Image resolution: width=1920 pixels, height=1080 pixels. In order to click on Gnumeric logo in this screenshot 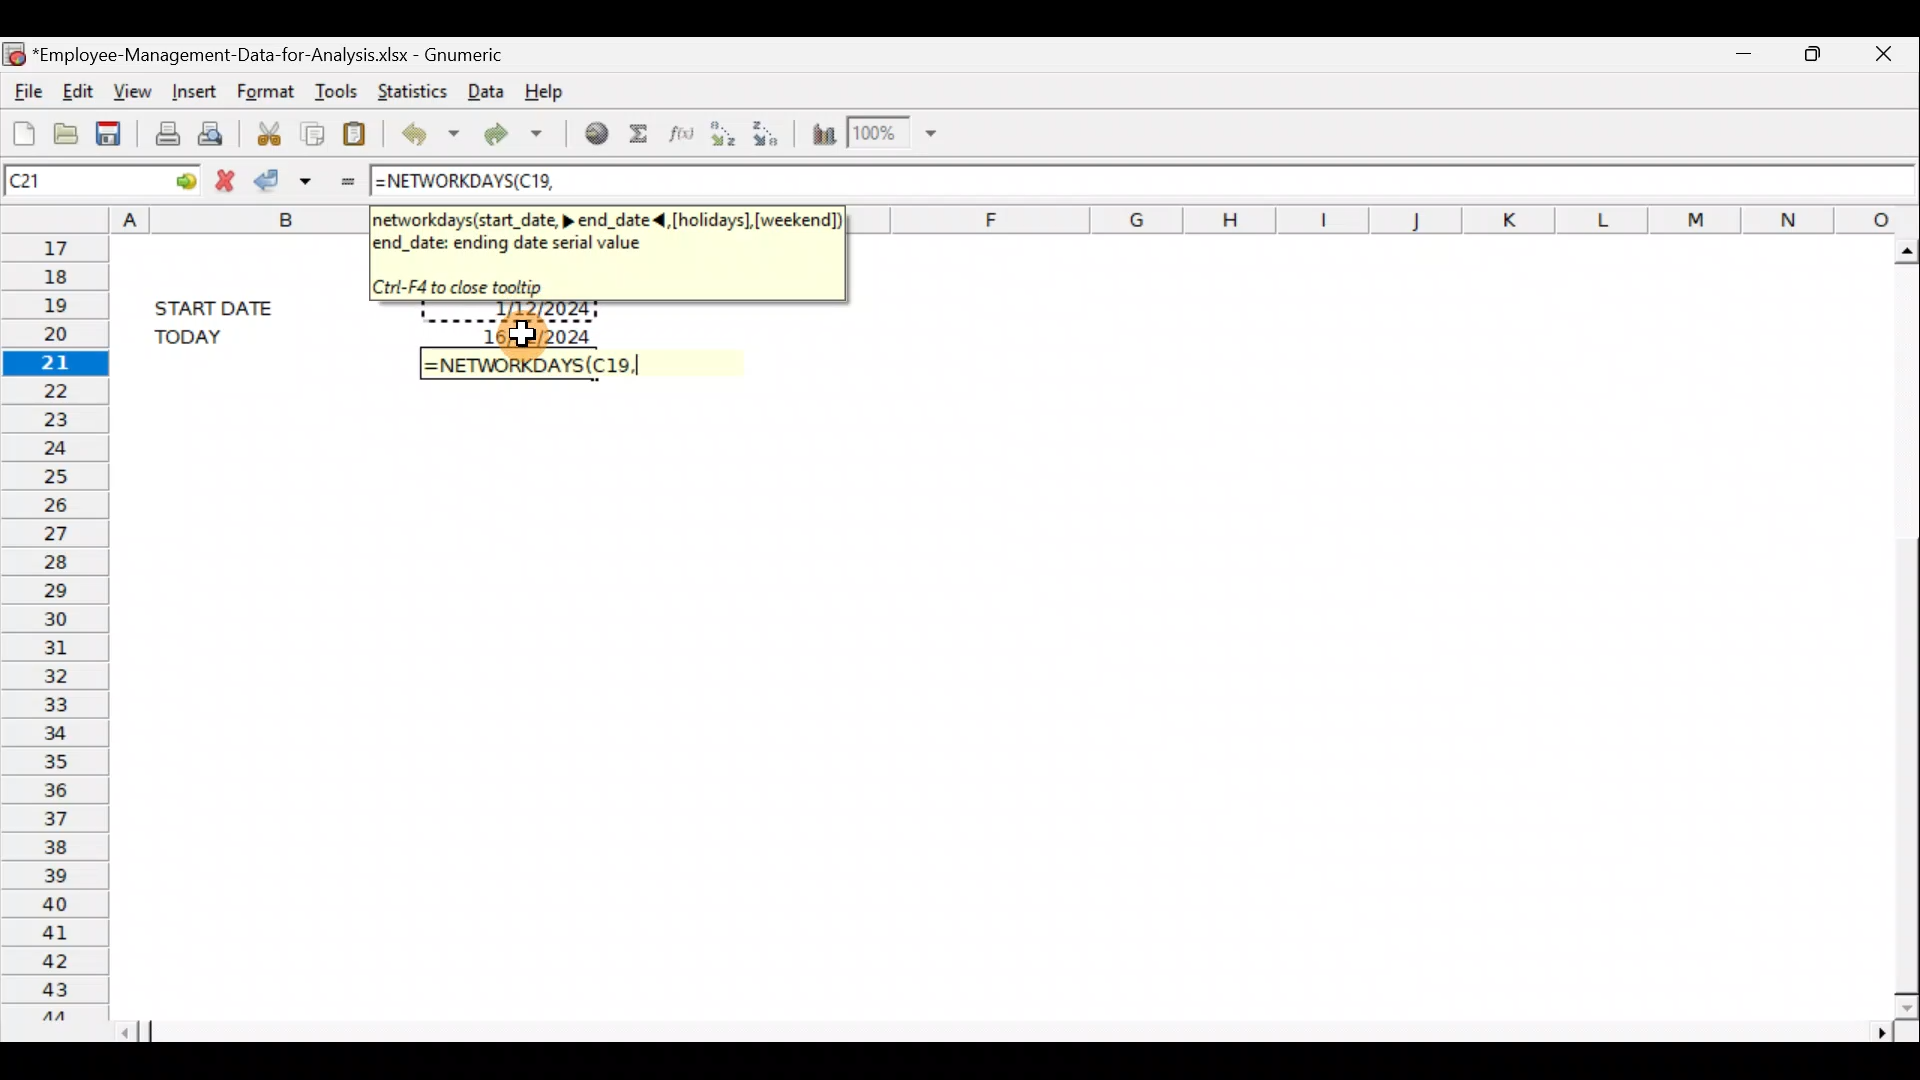, I will do `click(14, 51)`.